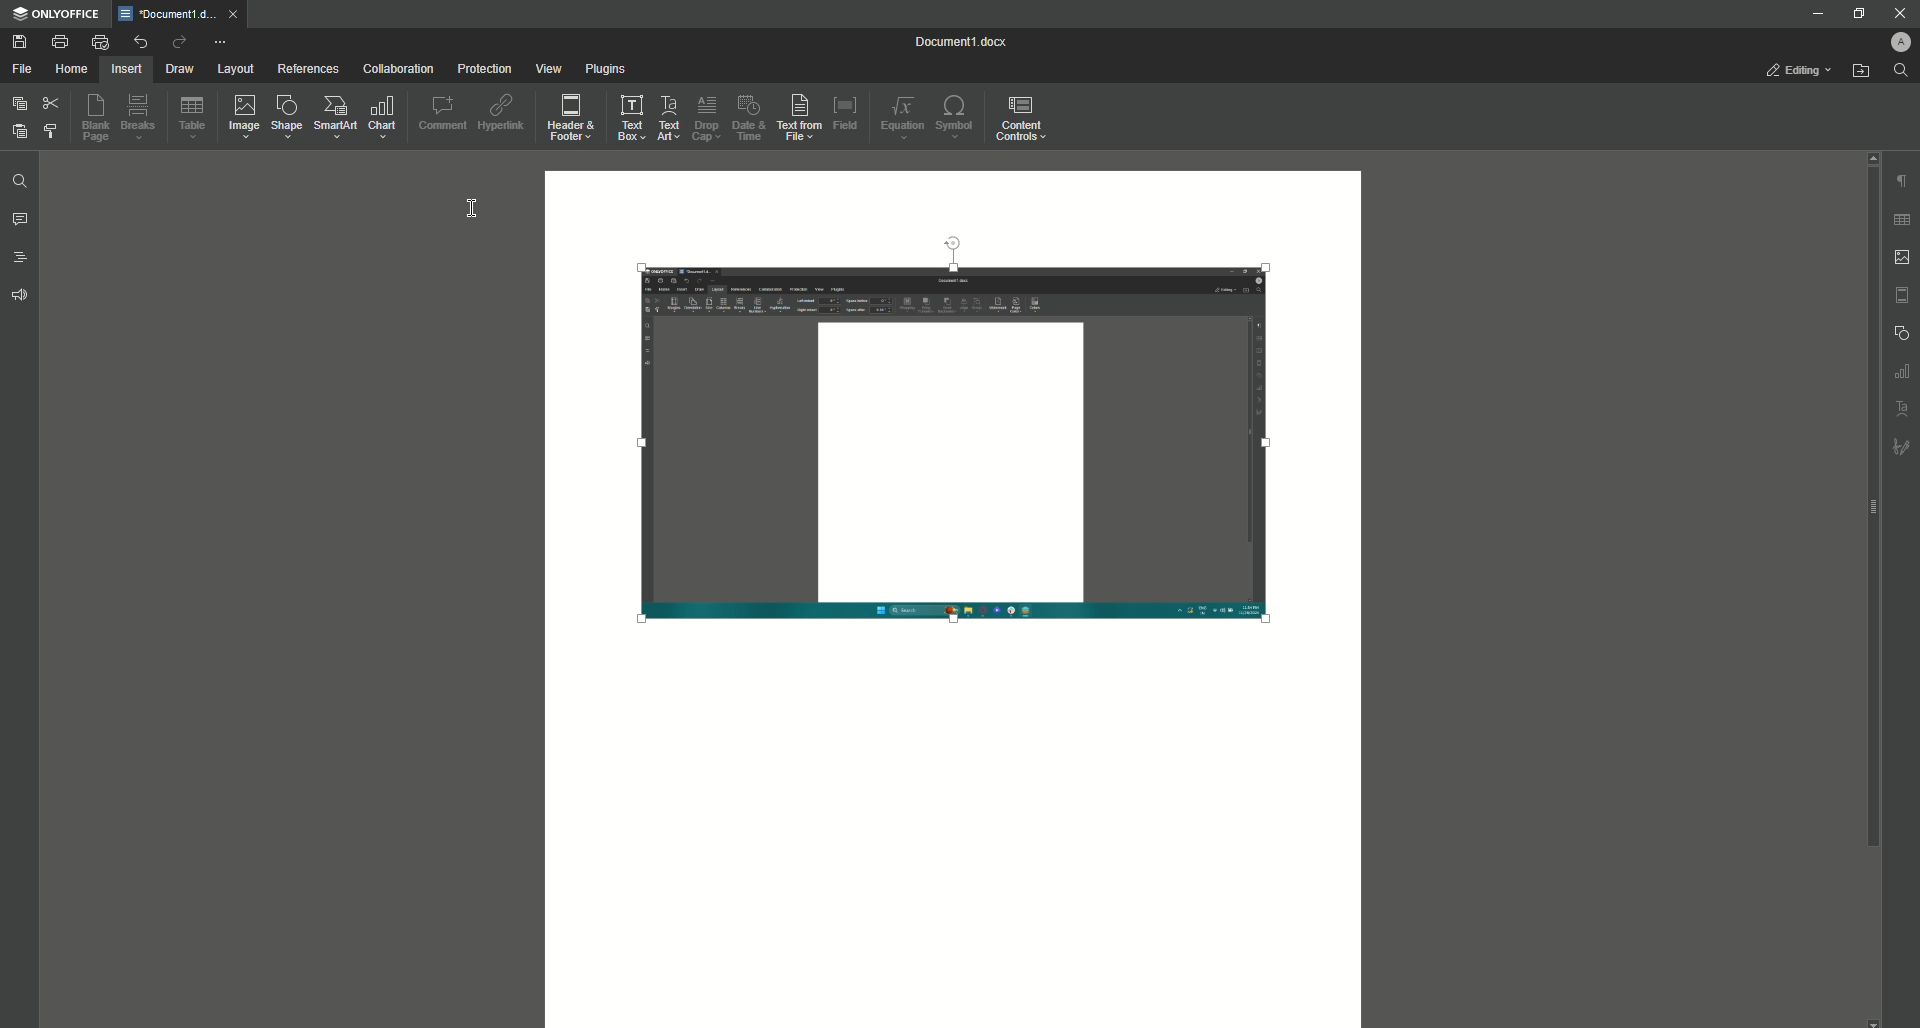 This screenshot has height=1028, width=1920. I want to click on SmartArt, so click(336, 116).